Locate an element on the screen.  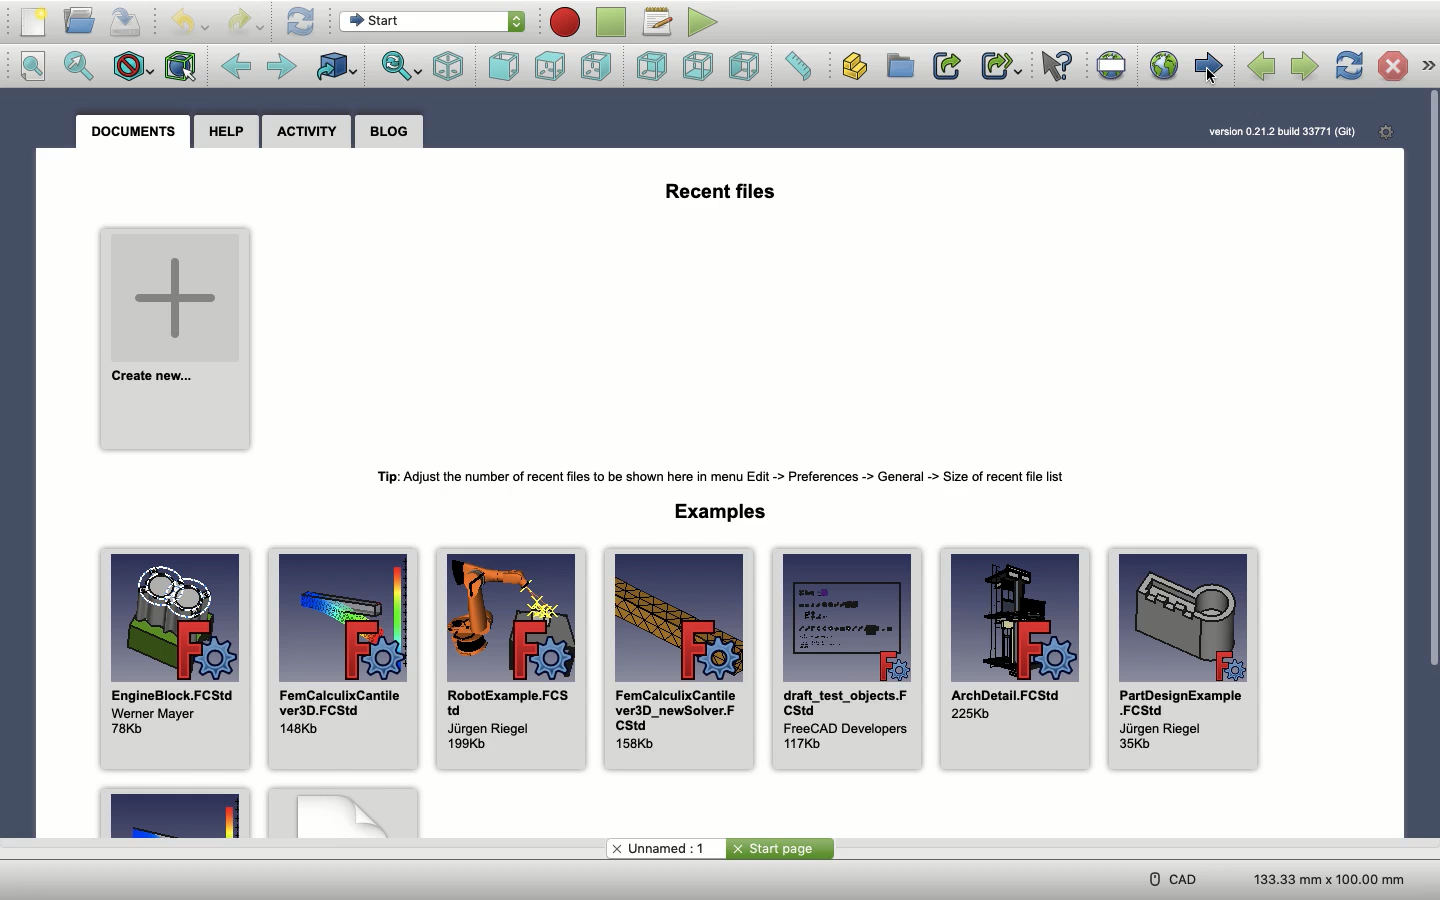
What's this? is located at coordinates (1055, 67).